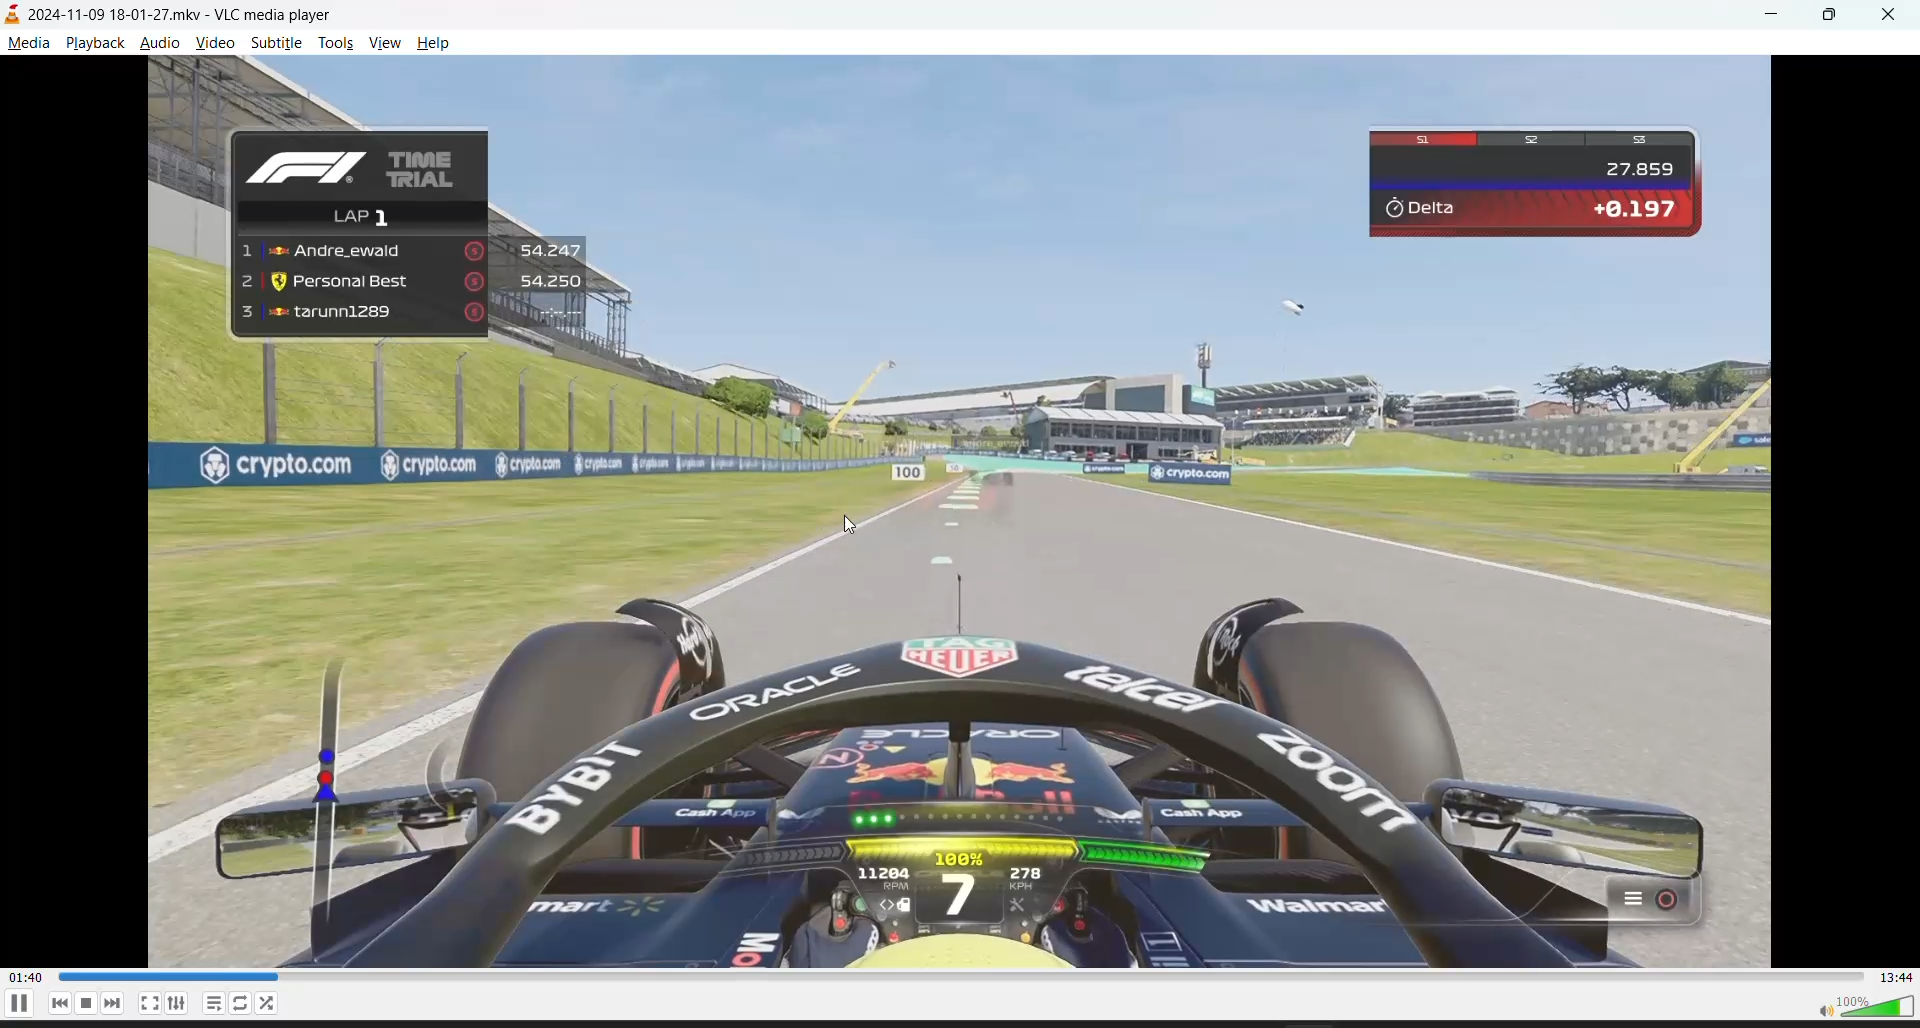  What do you see at coordinates (269, 1002) in the screenshot?
I see `random` at bounding box center [269, 1002].